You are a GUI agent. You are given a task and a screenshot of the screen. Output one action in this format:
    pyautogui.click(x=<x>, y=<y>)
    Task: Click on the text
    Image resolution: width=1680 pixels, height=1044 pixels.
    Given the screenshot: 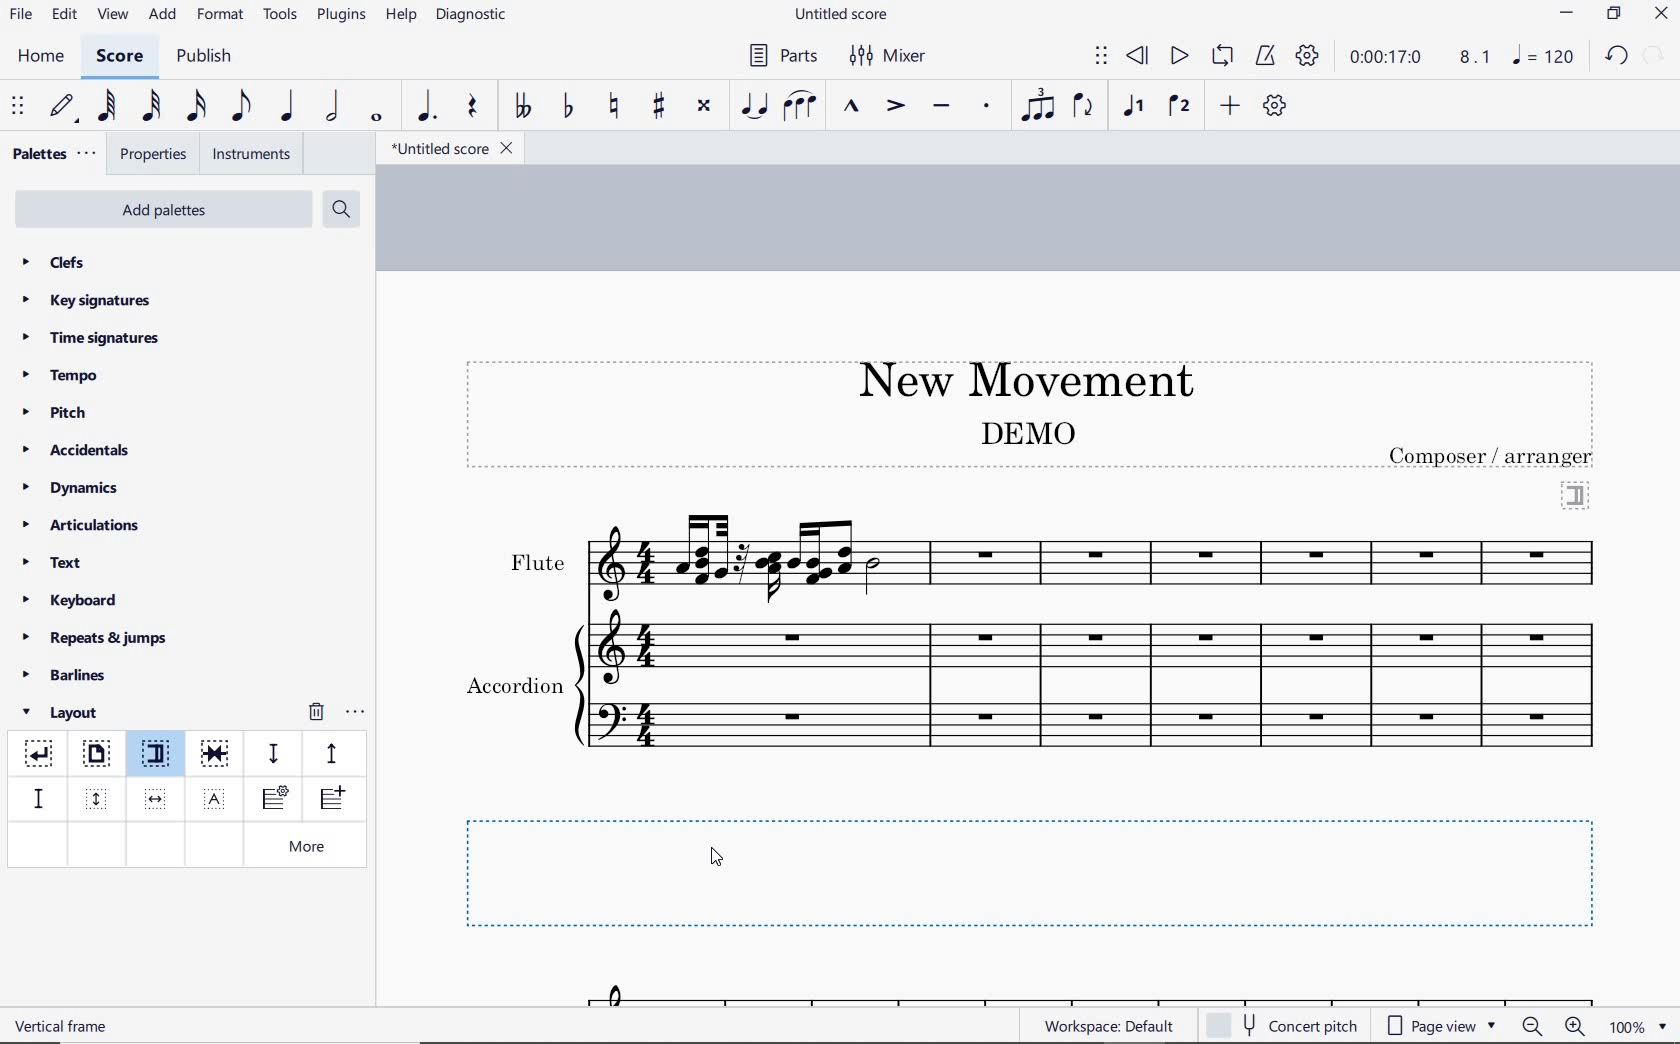 What is the action you would take?
    pyautogui.click(x=54, y=565)
    